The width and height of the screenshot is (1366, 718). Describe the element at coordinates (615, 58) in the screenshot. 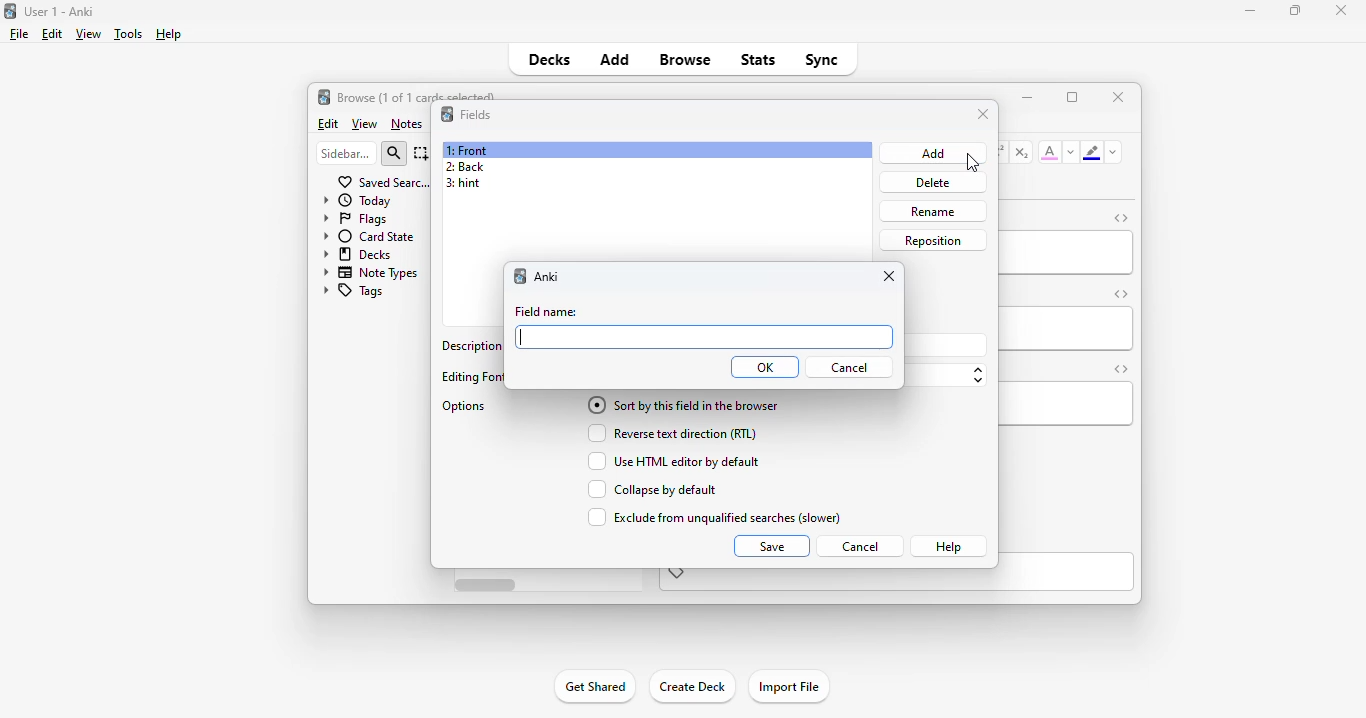

I see `add` at that location.